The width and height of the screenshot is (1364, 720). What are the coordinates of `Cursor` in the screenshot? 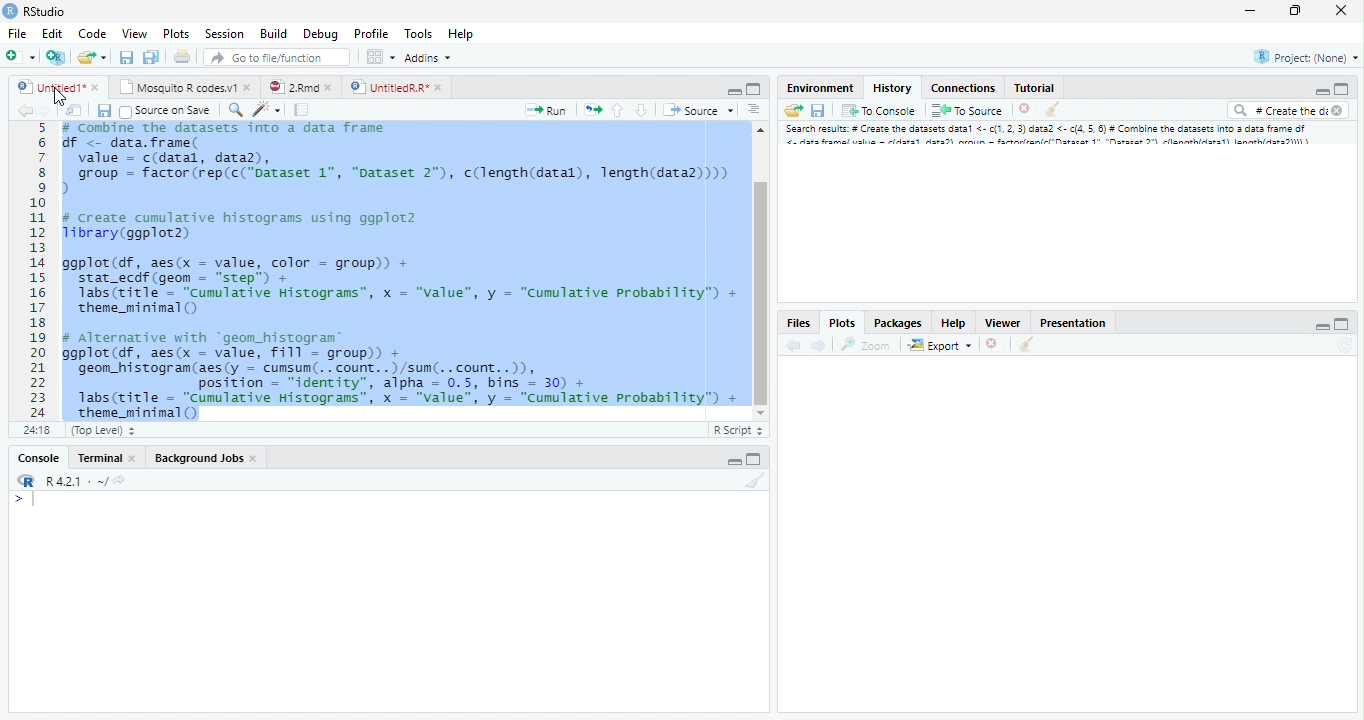 It's located at (59, 95).